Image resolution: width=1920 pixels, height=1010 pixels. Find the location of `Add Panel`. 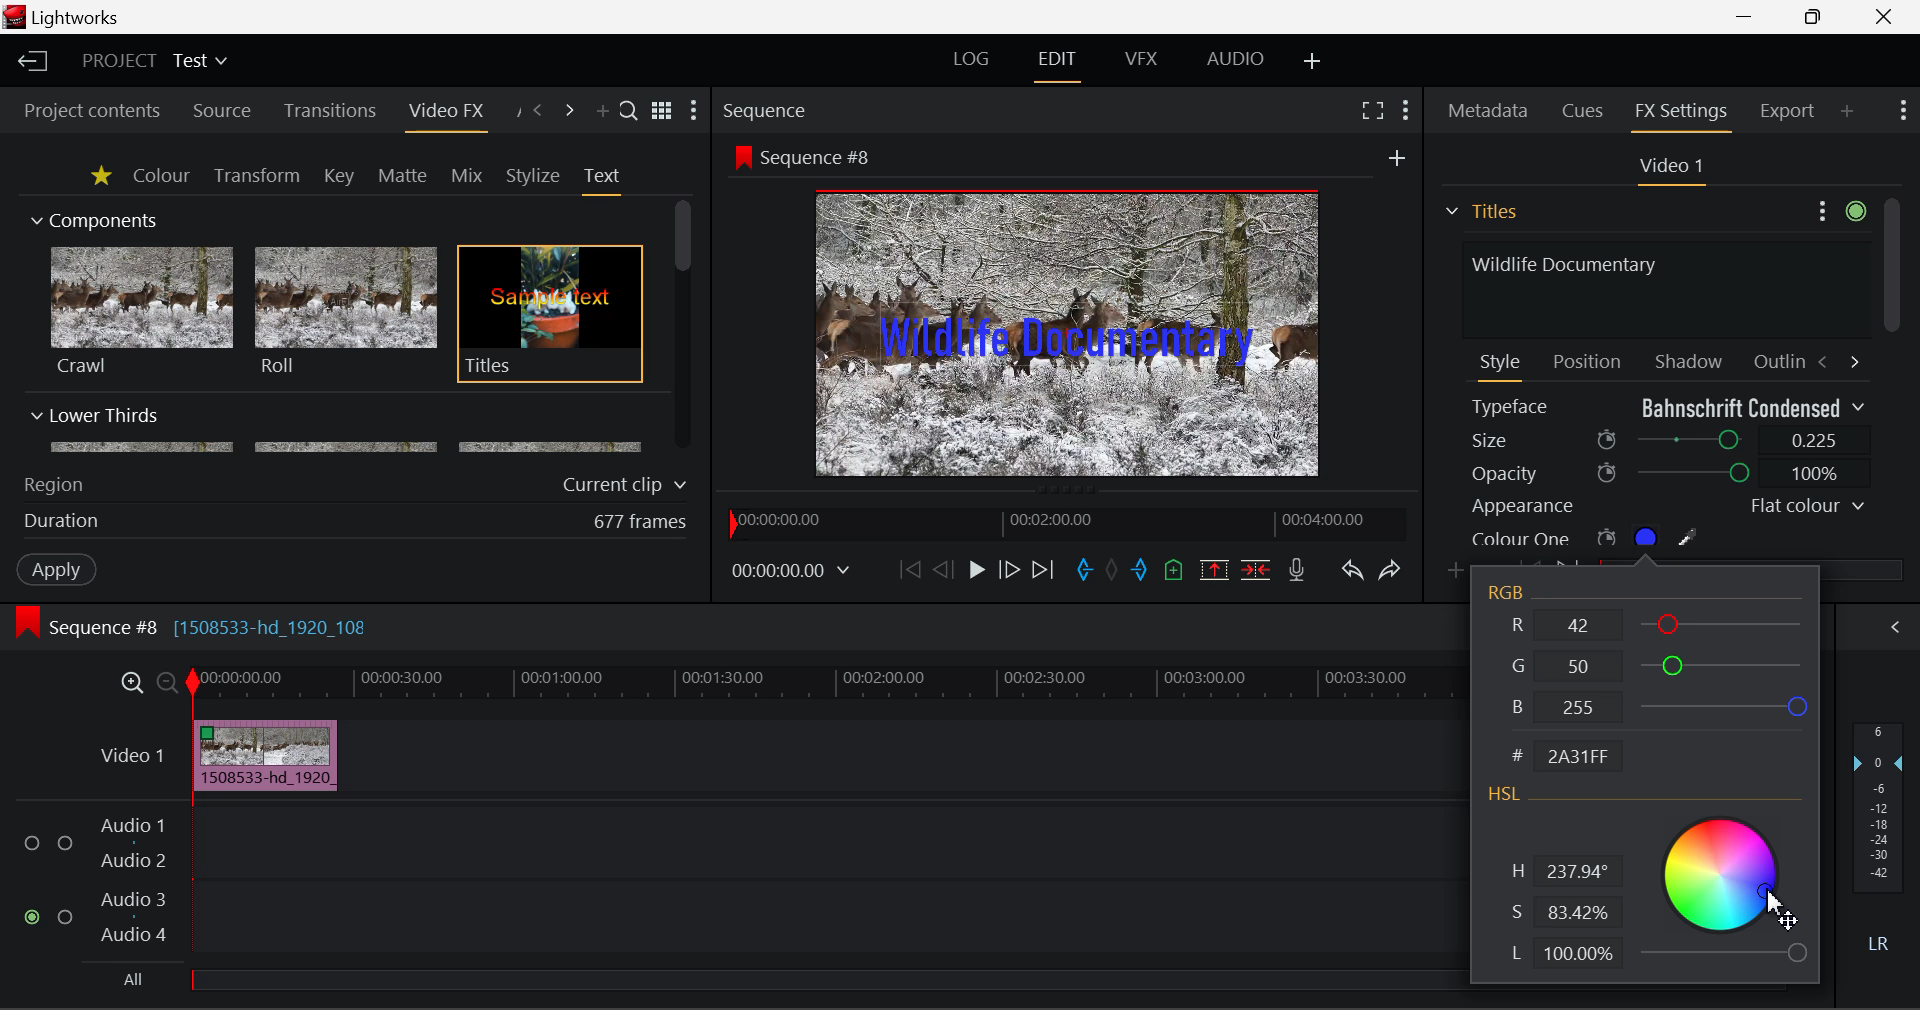

Add Panel is located at coordinates (1847, 110).